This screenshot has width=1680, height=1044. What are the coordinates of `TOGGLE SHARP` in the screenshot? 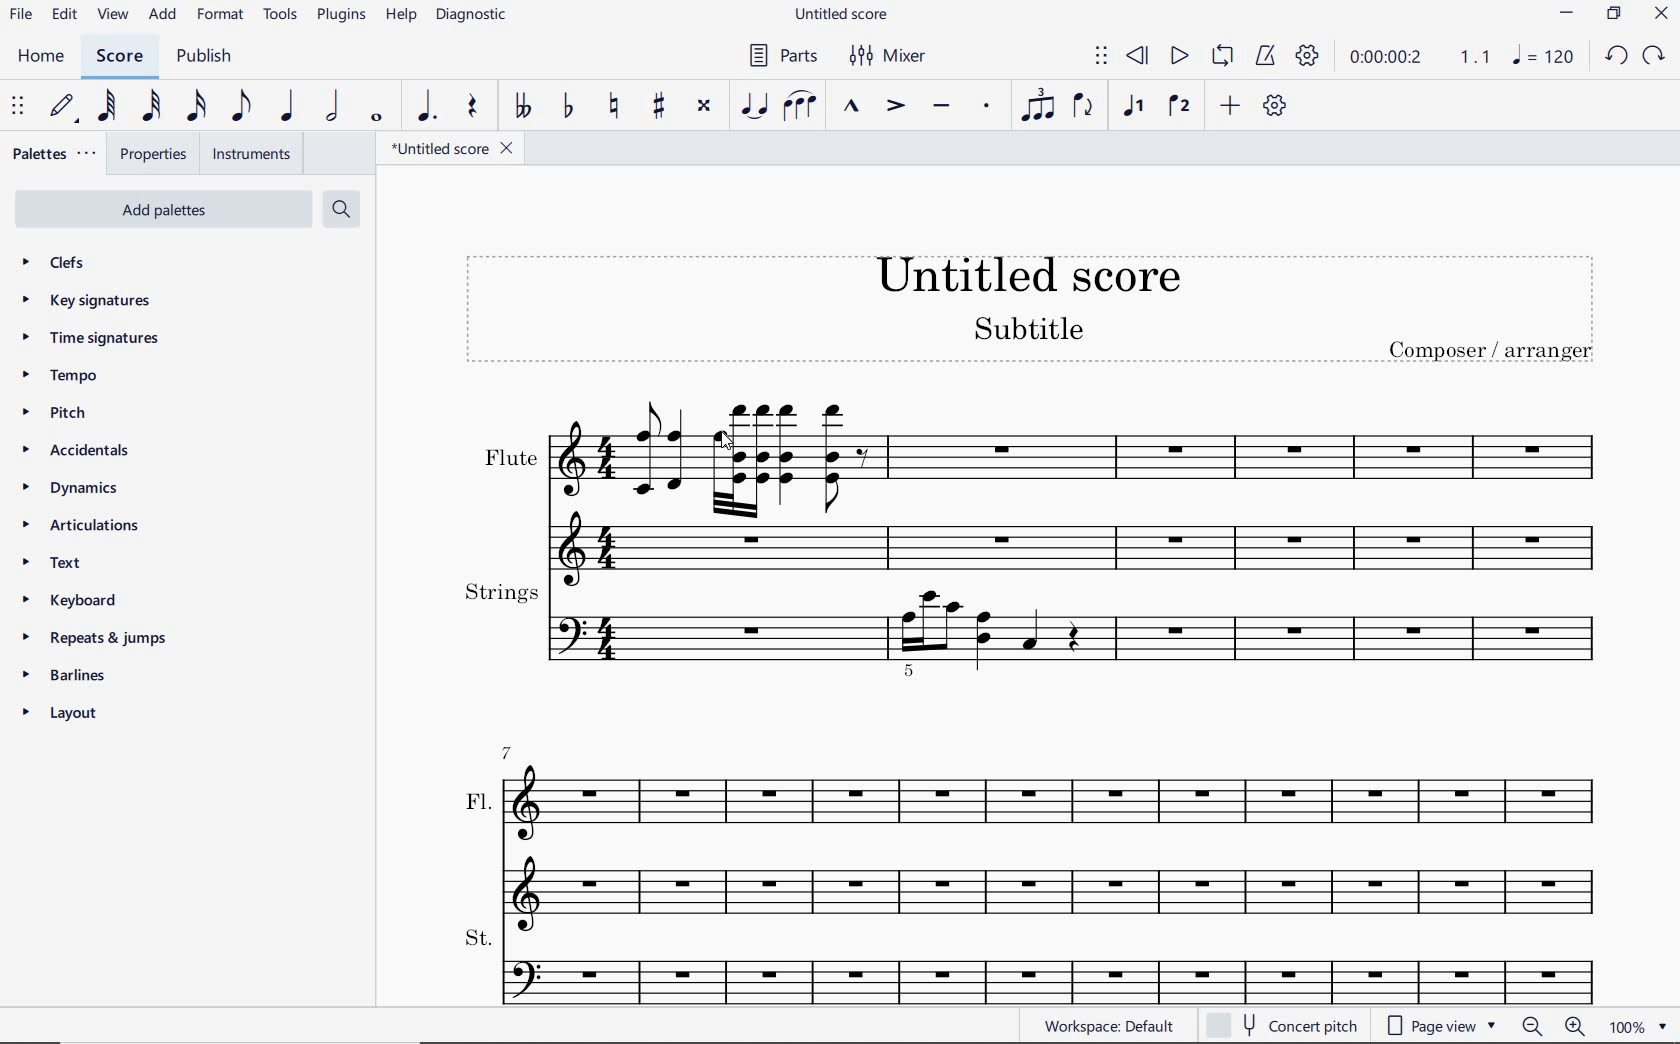 It's located at (656, 107).